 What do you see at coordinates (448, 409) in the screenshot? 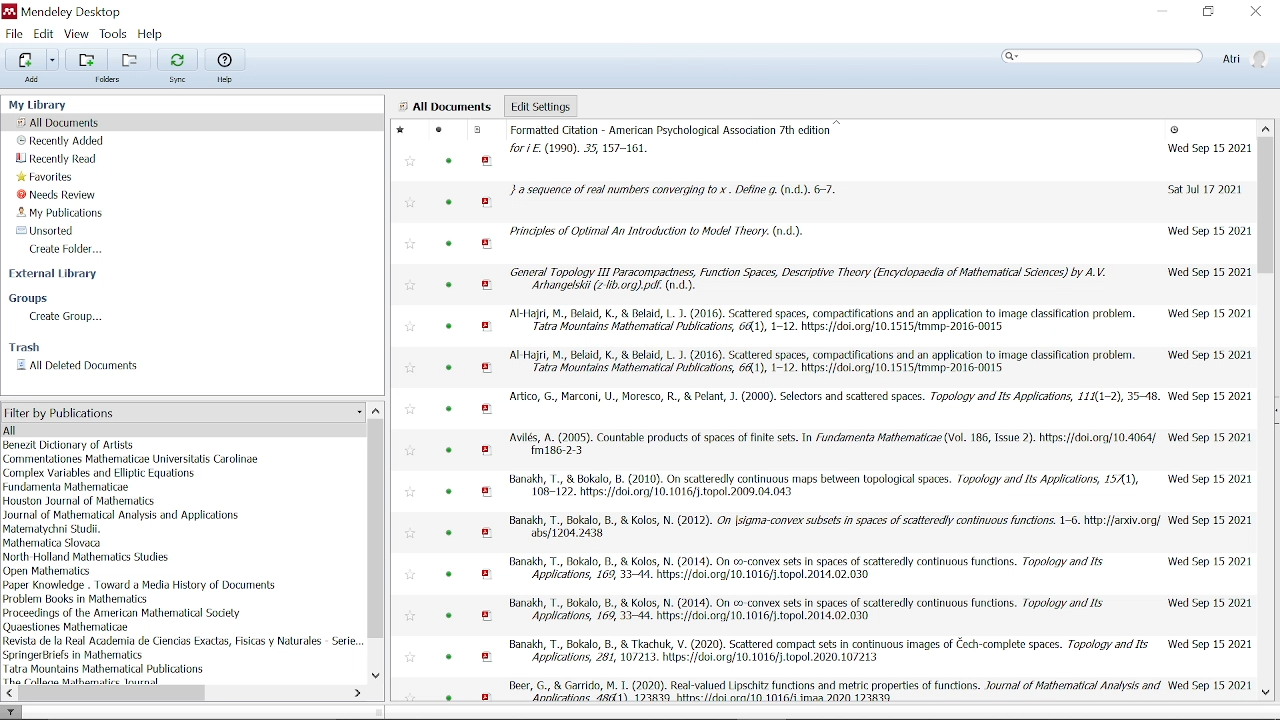
I see `status` at bounding box center [448, 409].